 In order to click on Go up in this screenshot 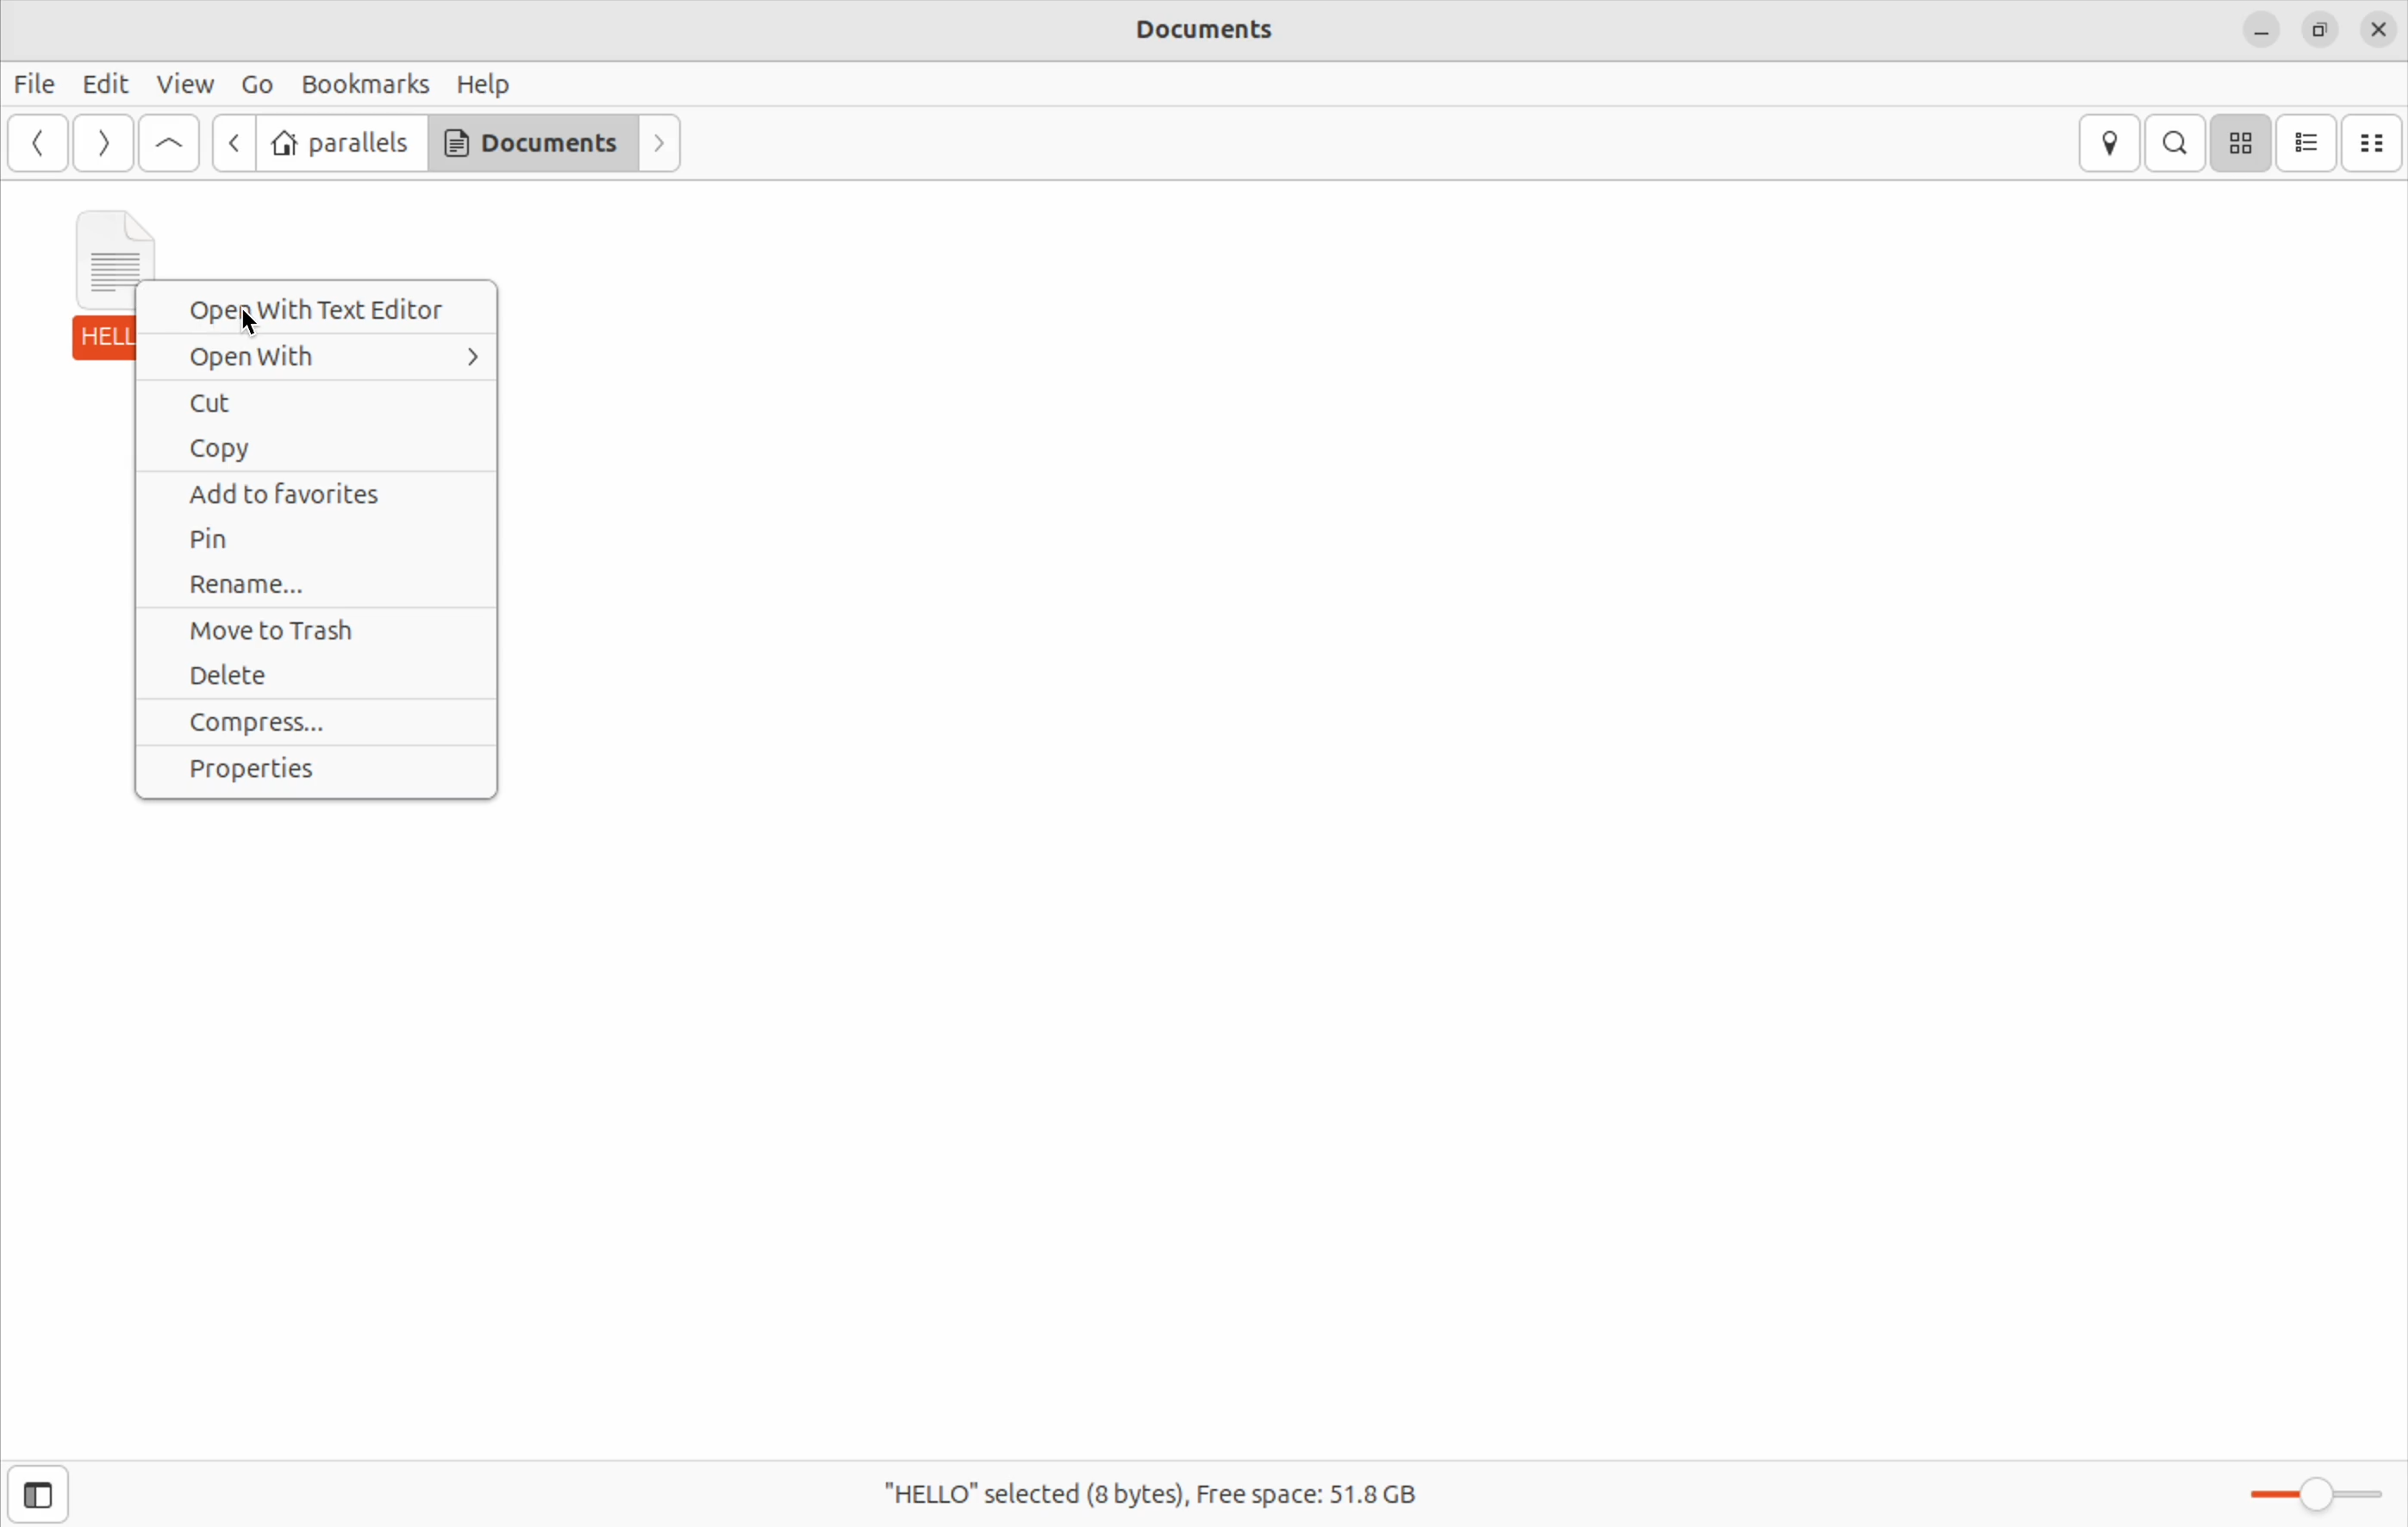, I will do `click(166, 144)`.